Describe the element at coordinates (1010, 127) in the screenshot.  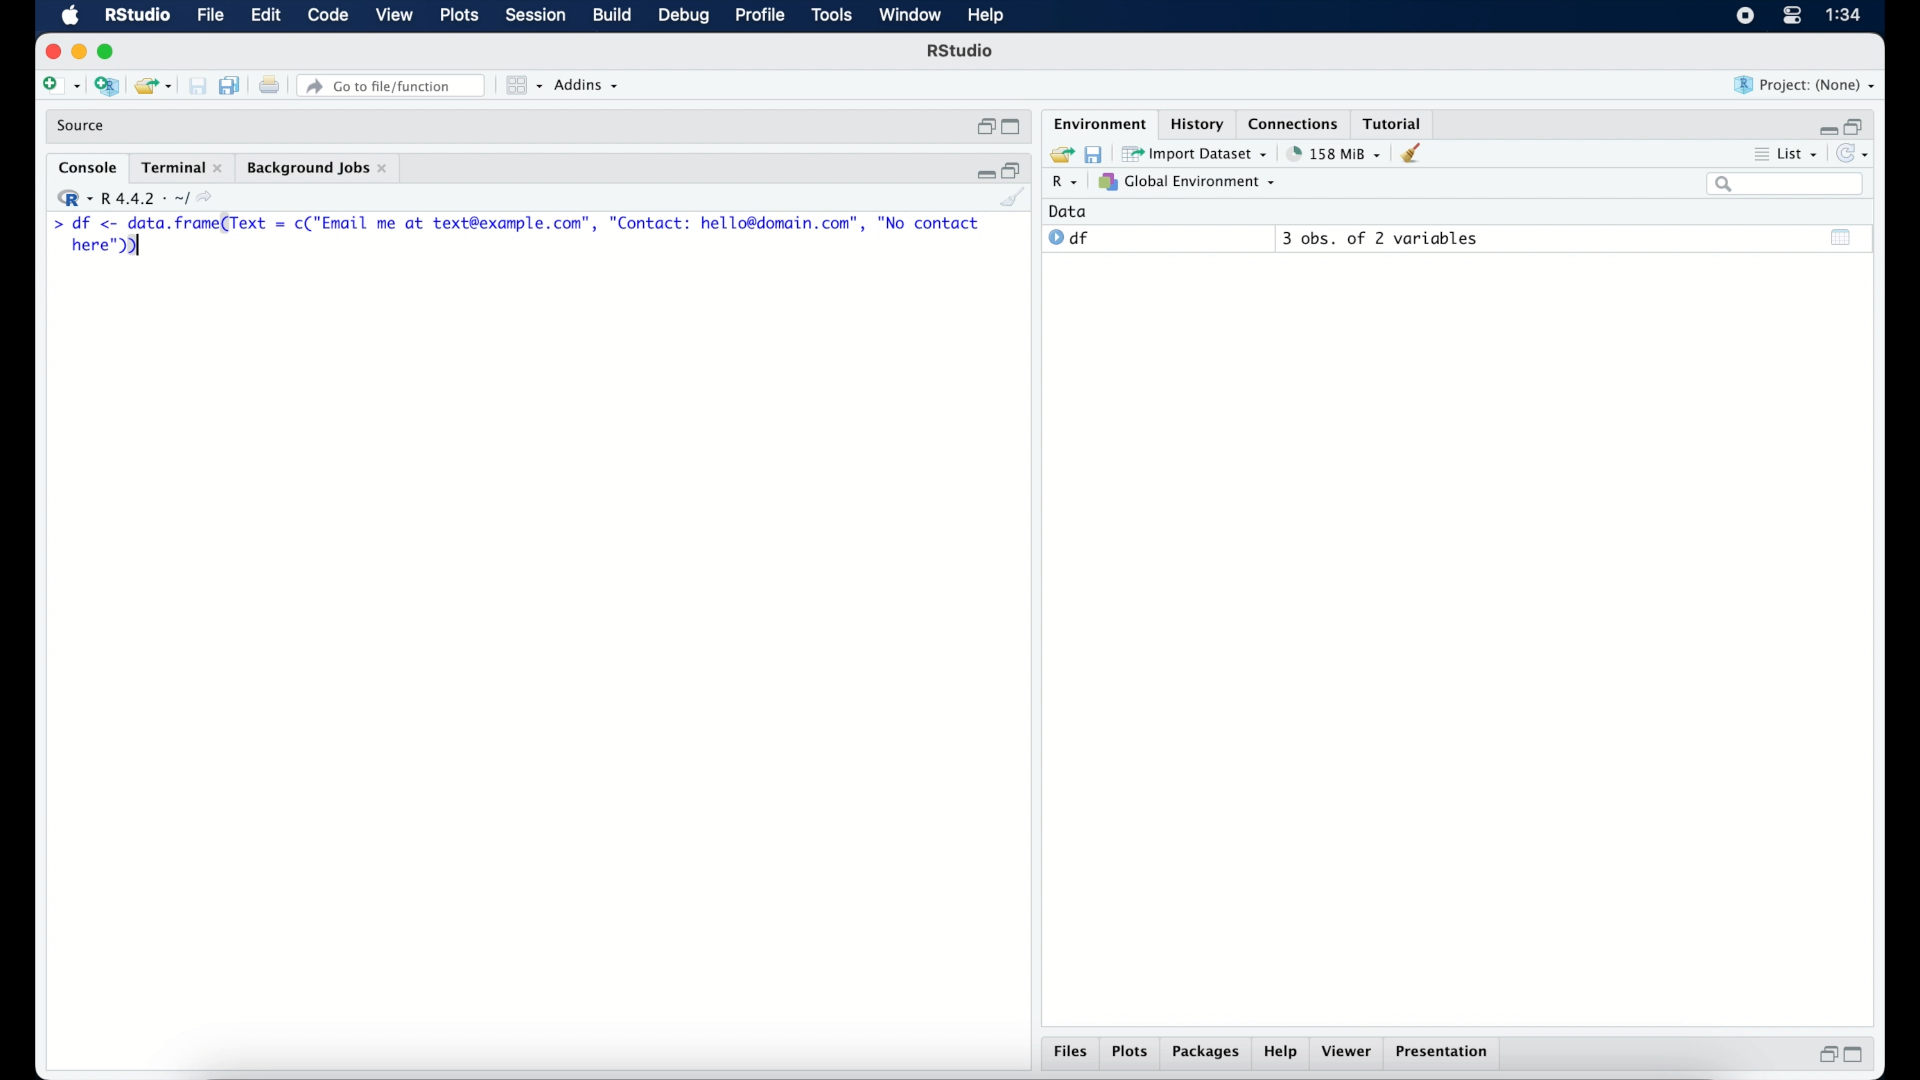
I see `maximize` at that location.